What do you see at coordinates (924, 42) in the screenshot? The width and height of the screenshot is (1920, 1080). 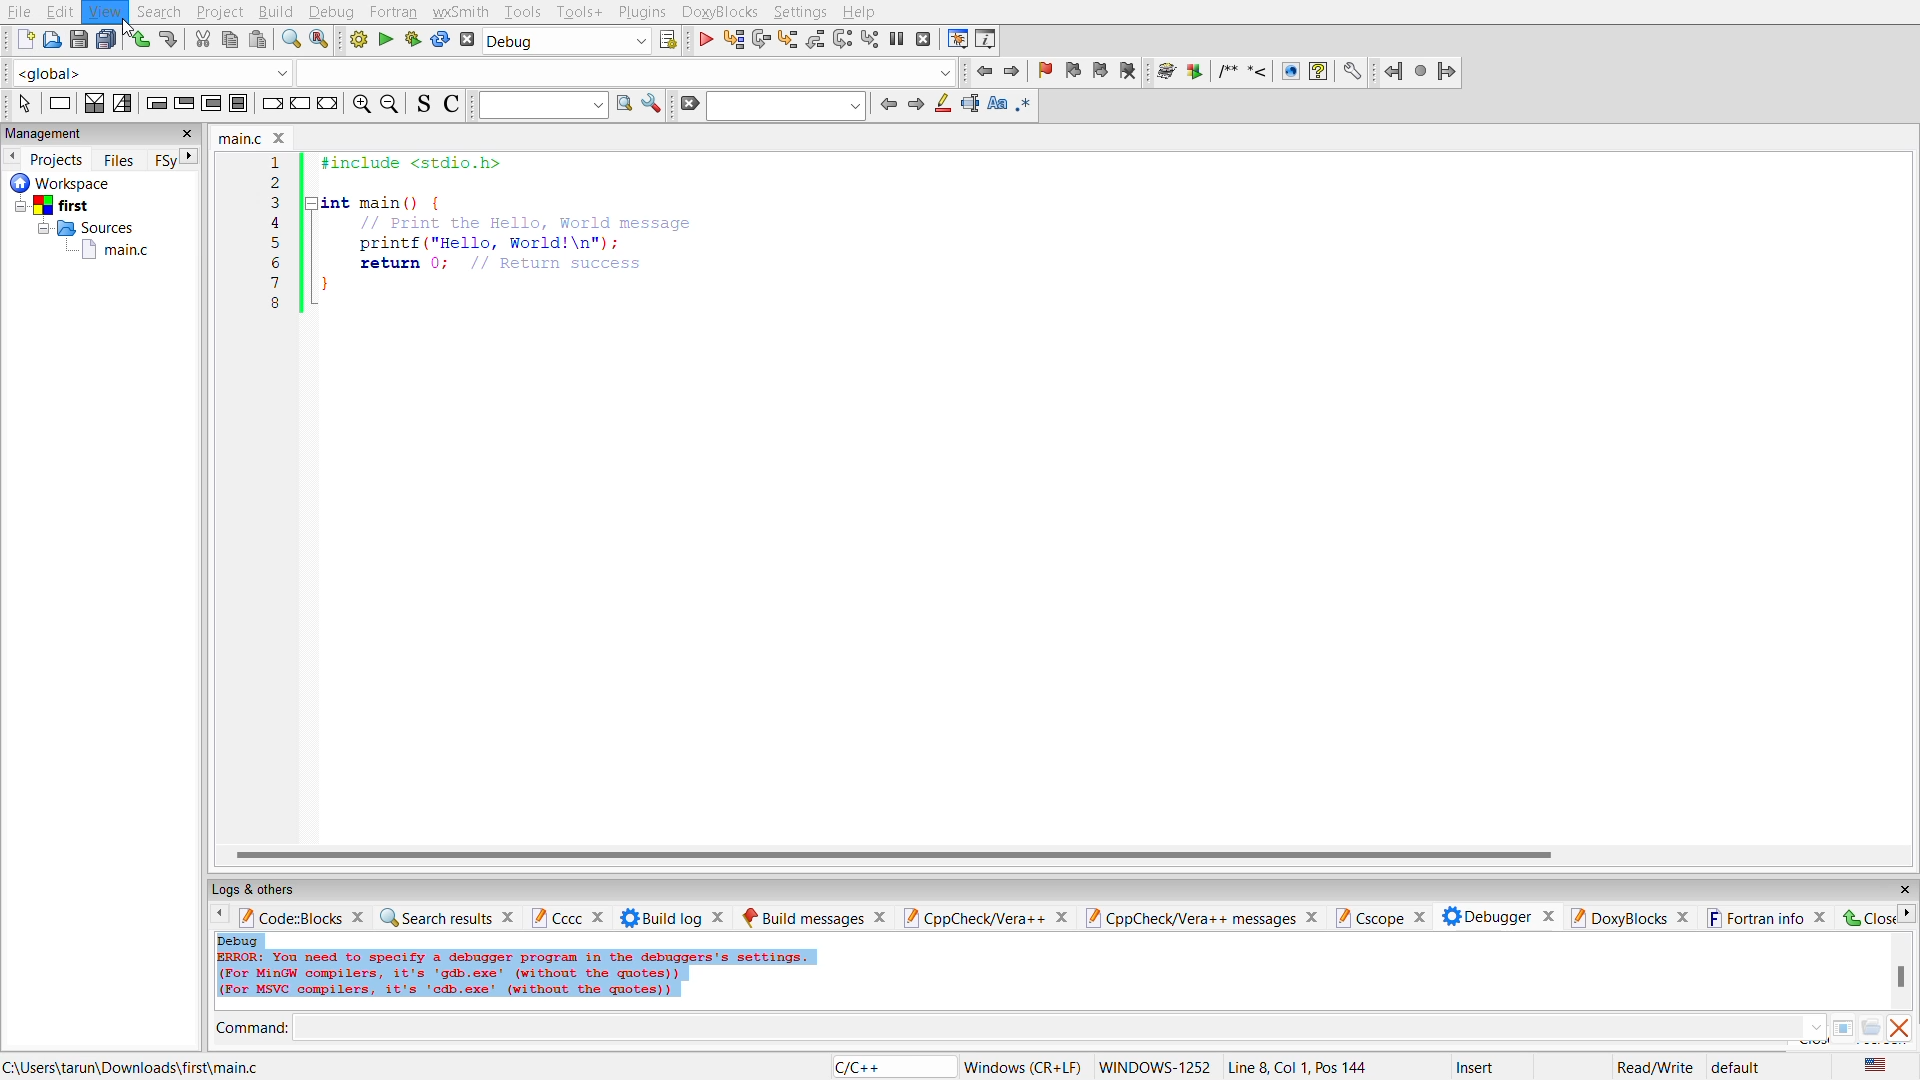 I see `stop debugger` at bounding box center [924, 42].